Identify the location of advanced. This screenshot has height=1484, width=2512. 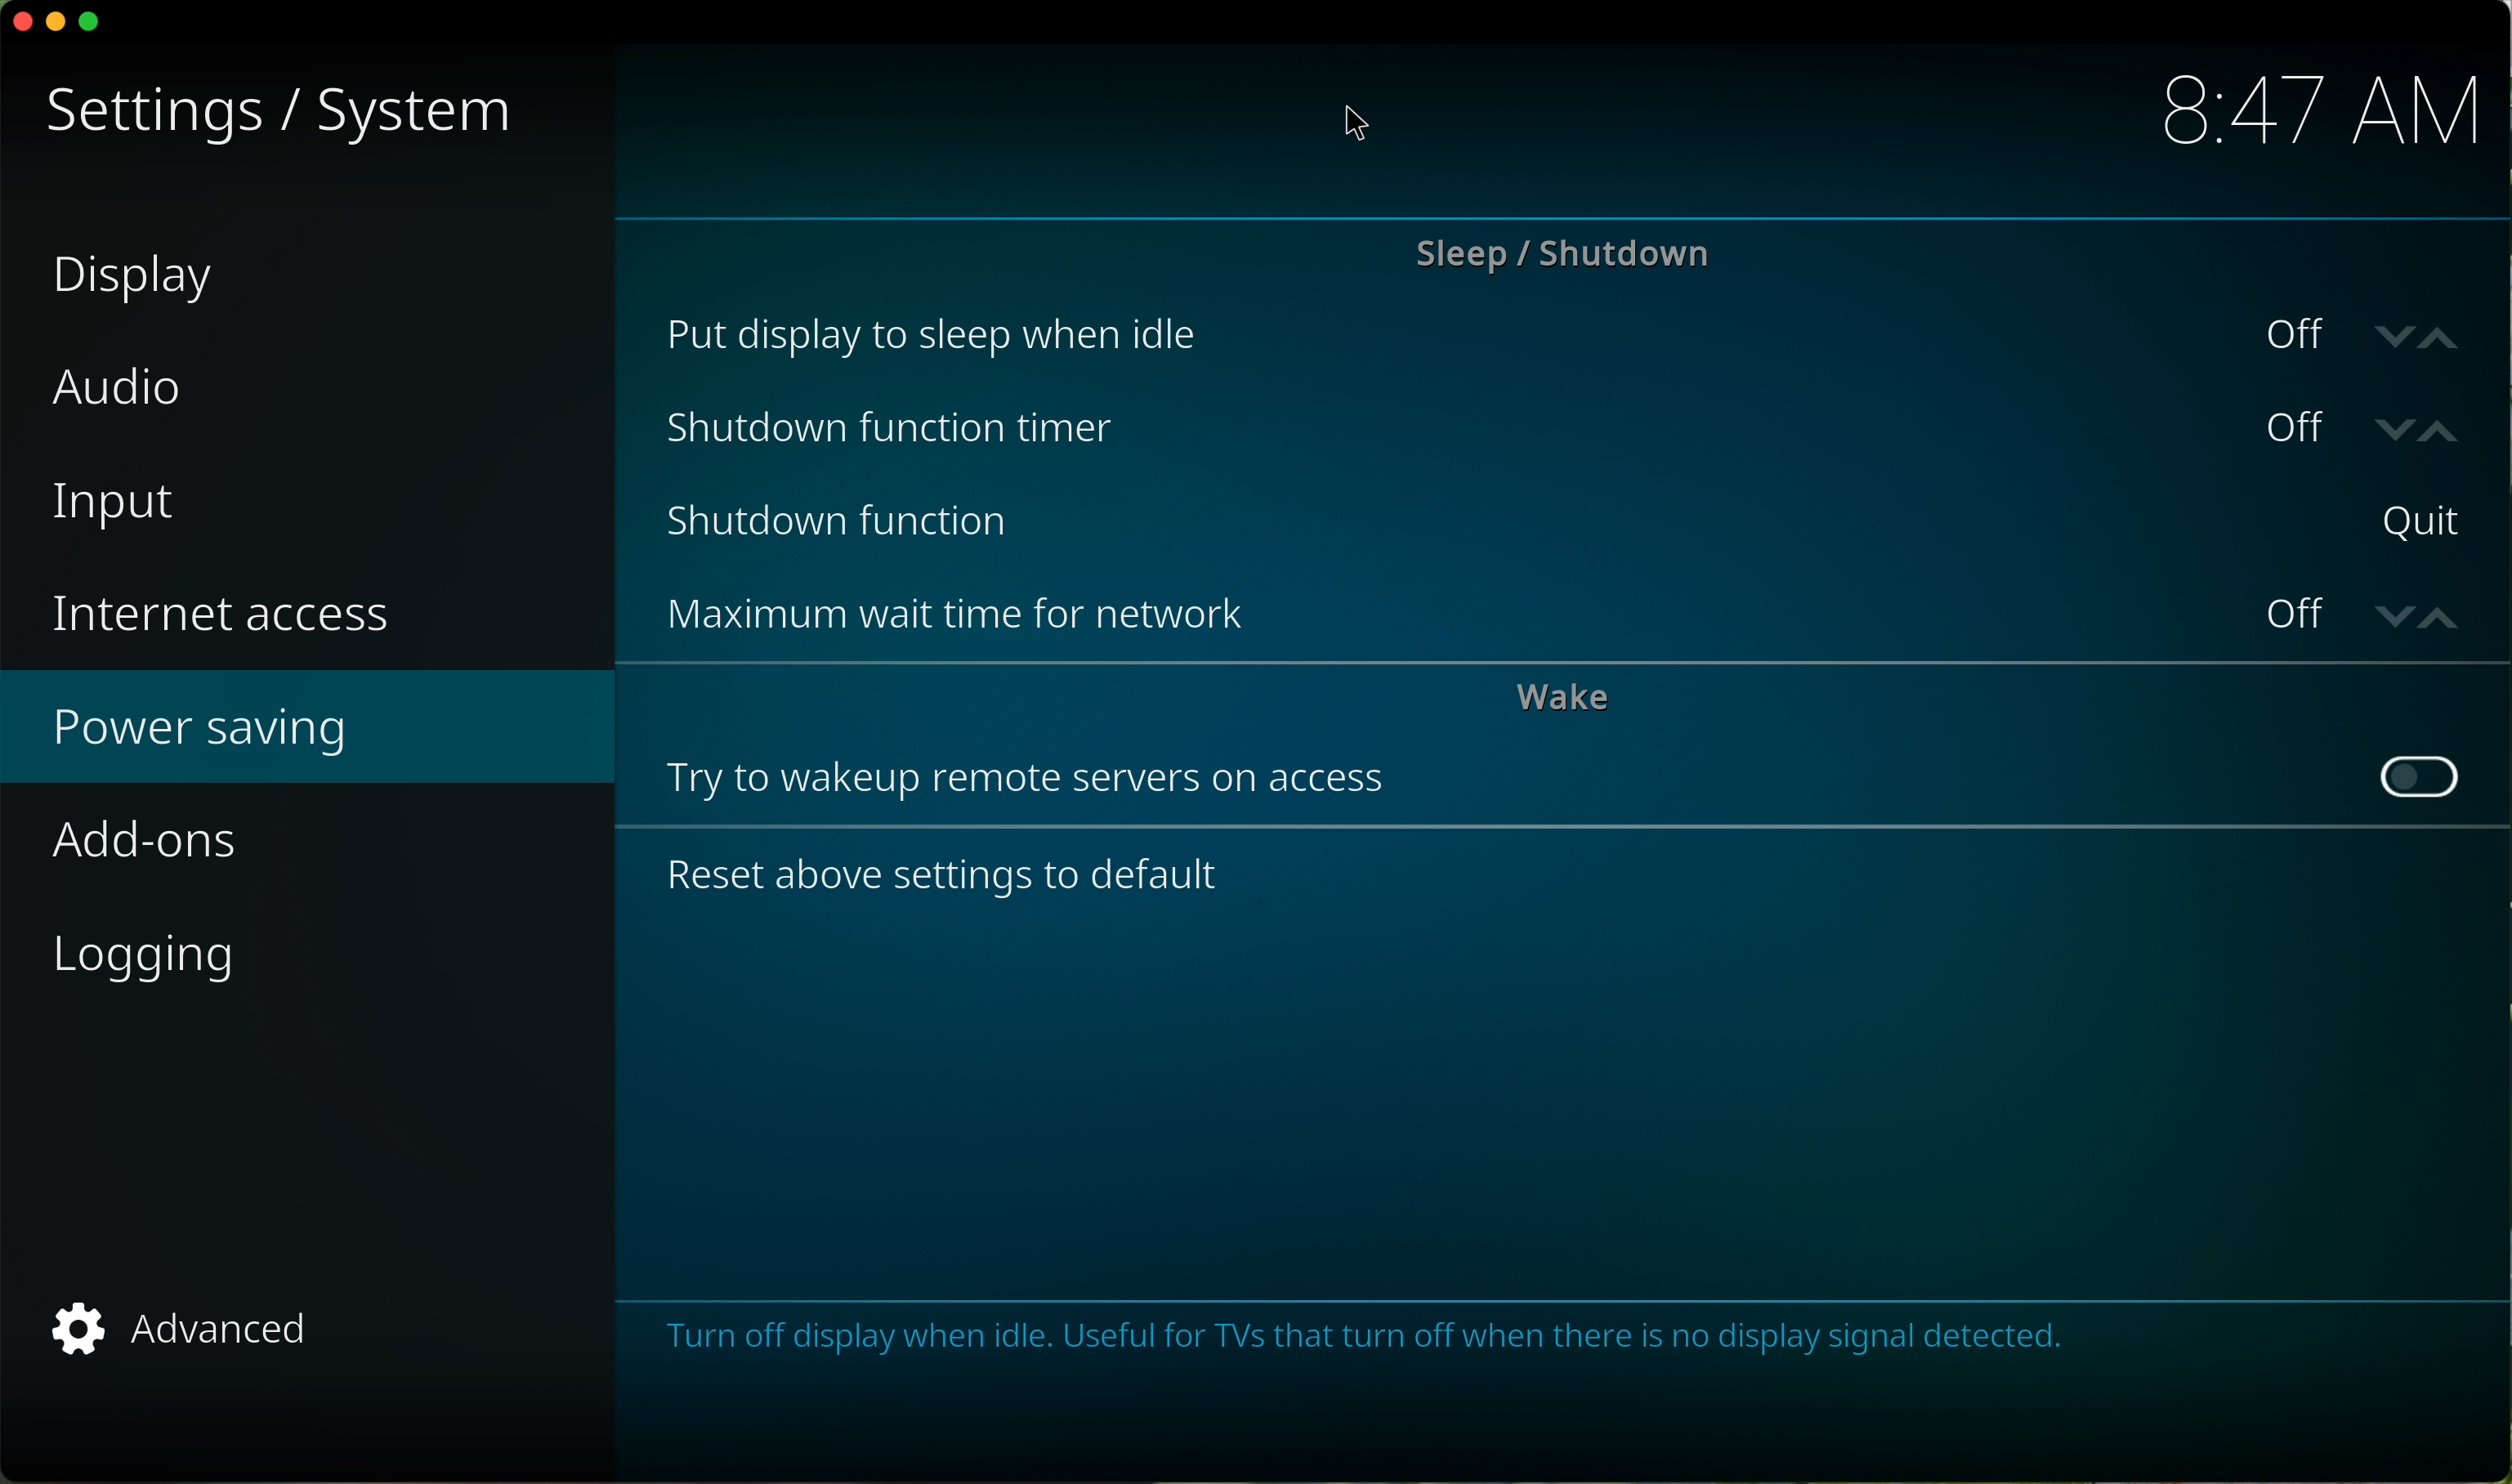
(185, 1329).